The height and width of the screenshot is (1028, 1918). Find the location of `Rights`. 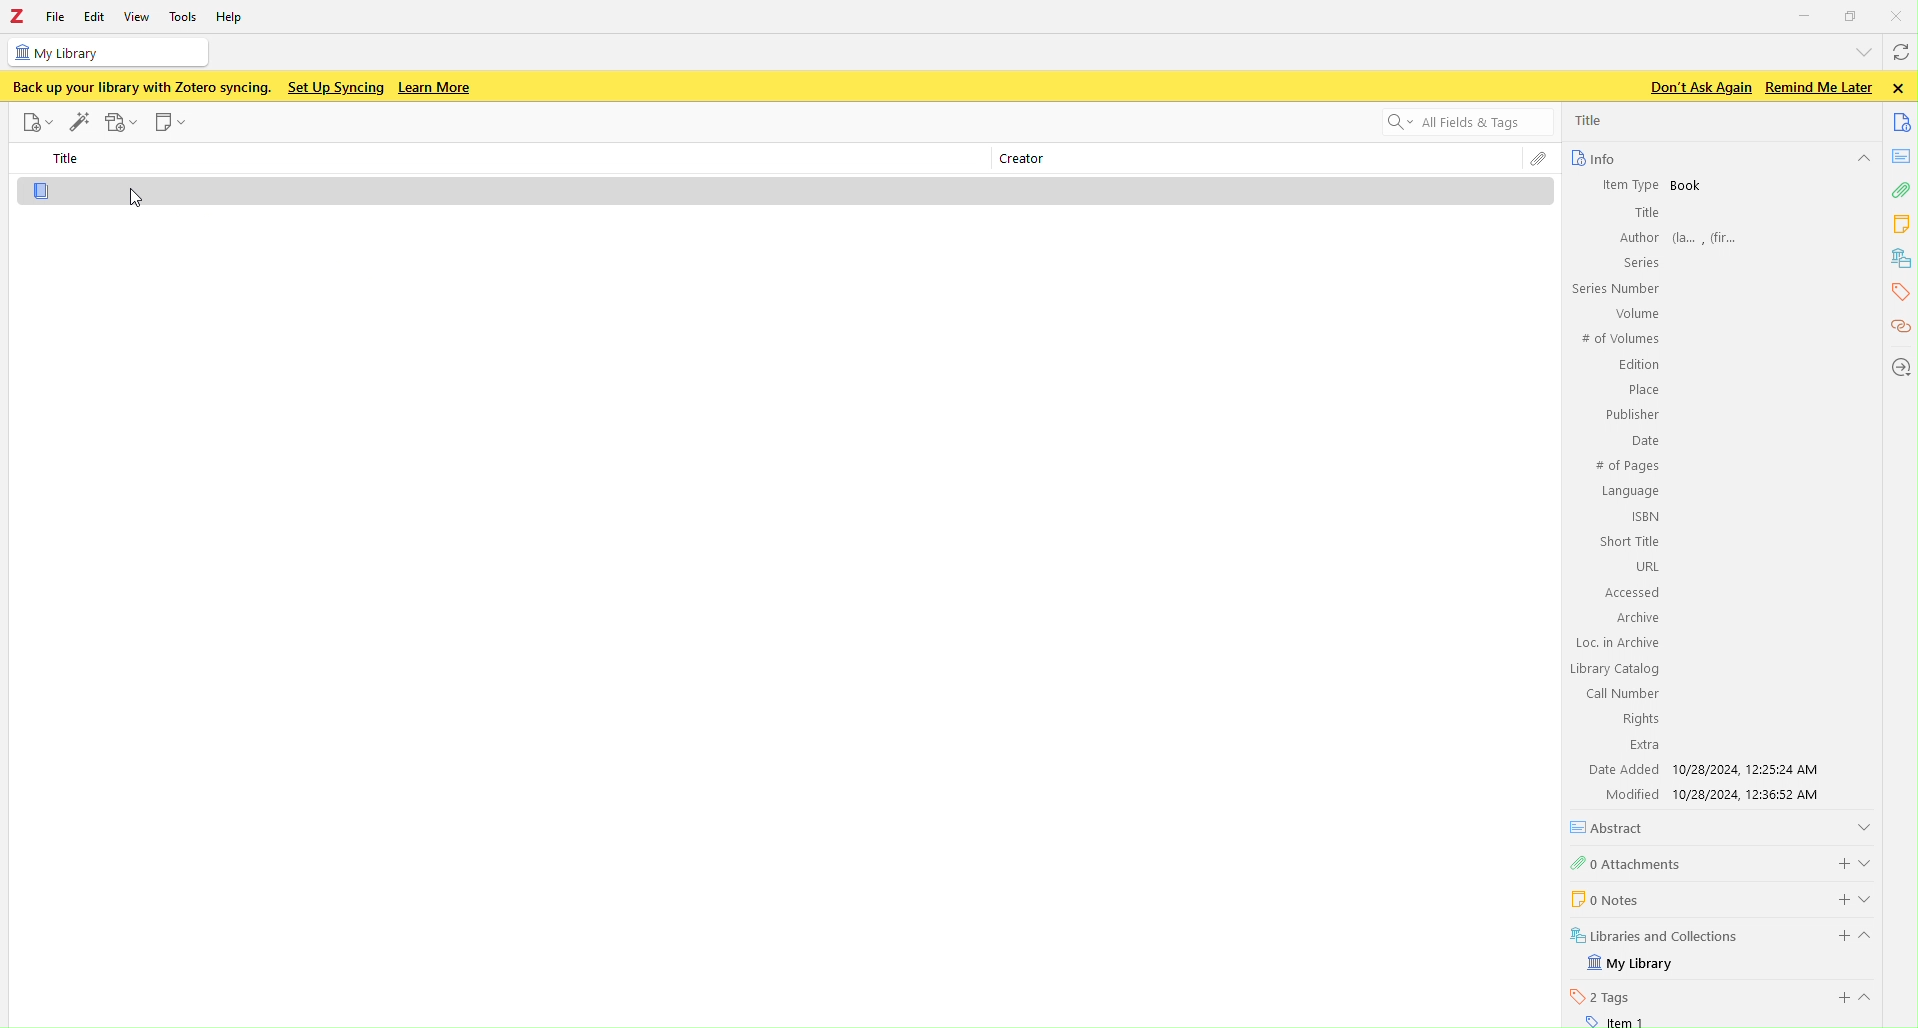

Rights is located at coordinates (1637, 718).